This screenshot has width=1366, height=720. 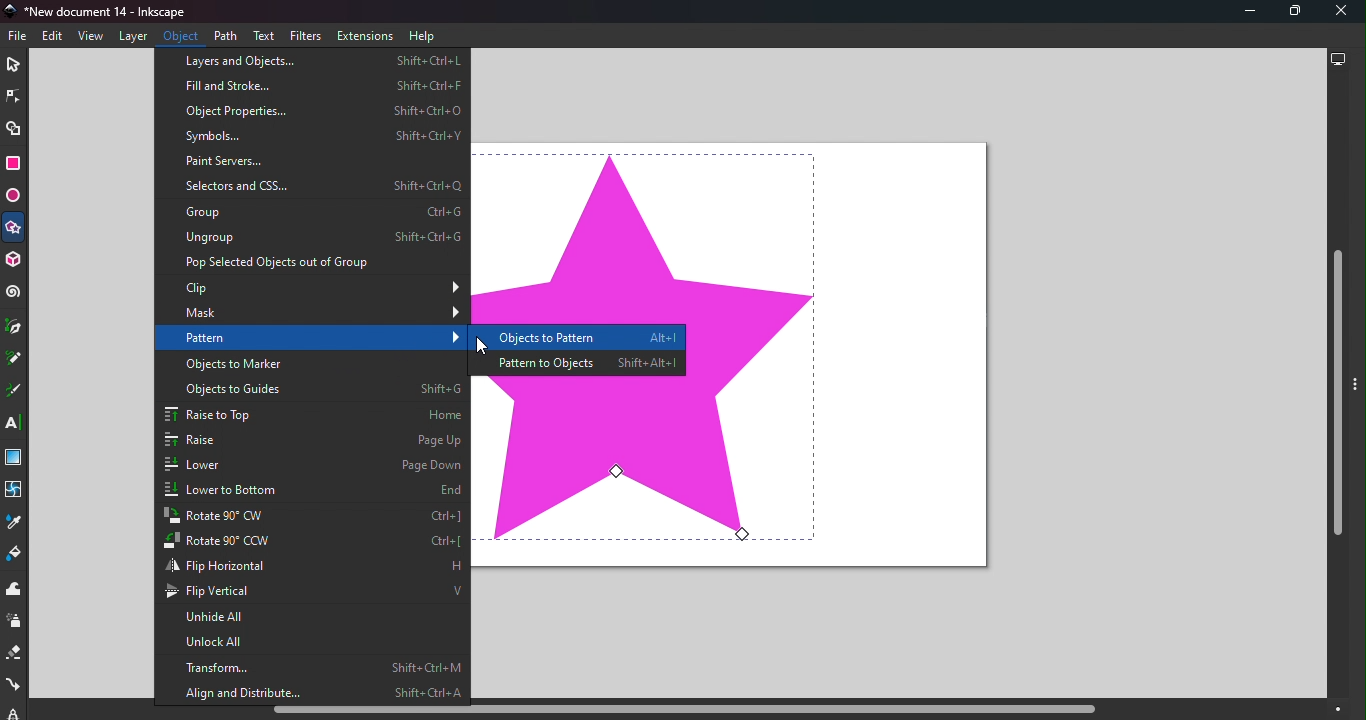 I want to click on Flip vertical, so click(x=315, y=593).